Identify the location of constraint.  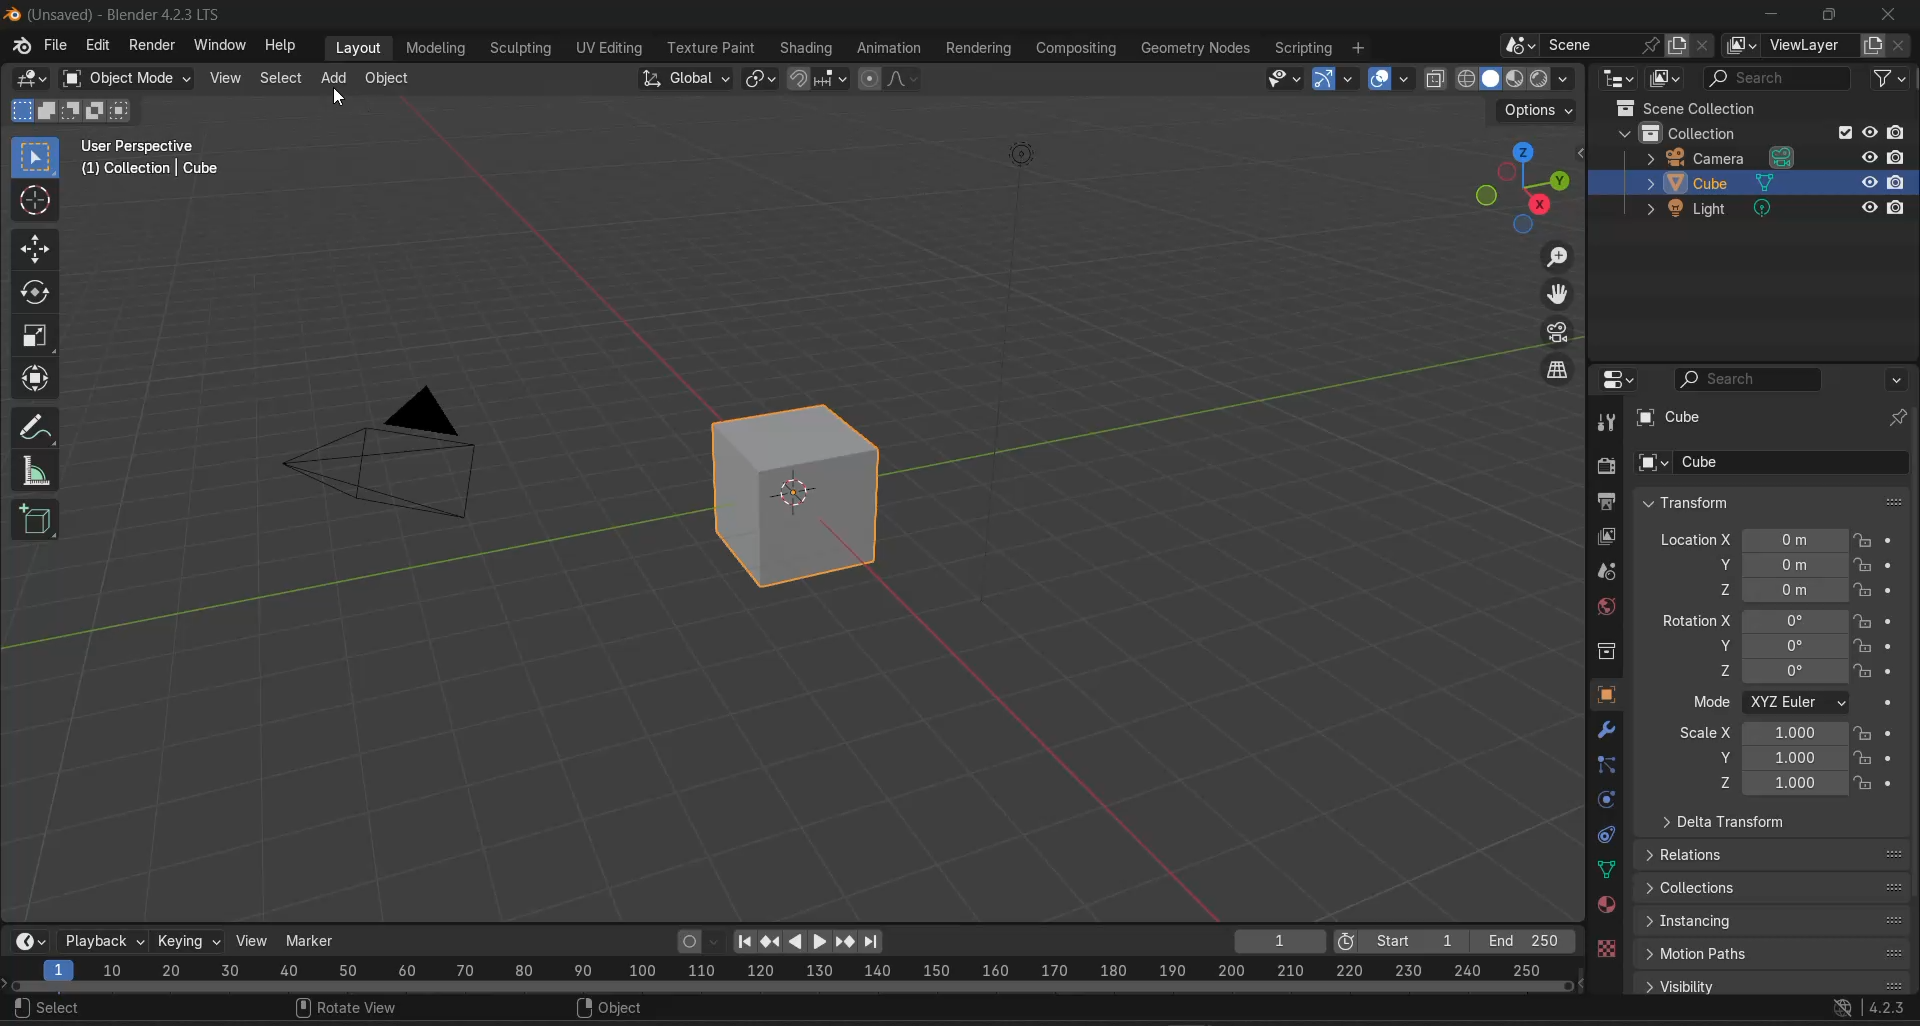
(1606, 835).